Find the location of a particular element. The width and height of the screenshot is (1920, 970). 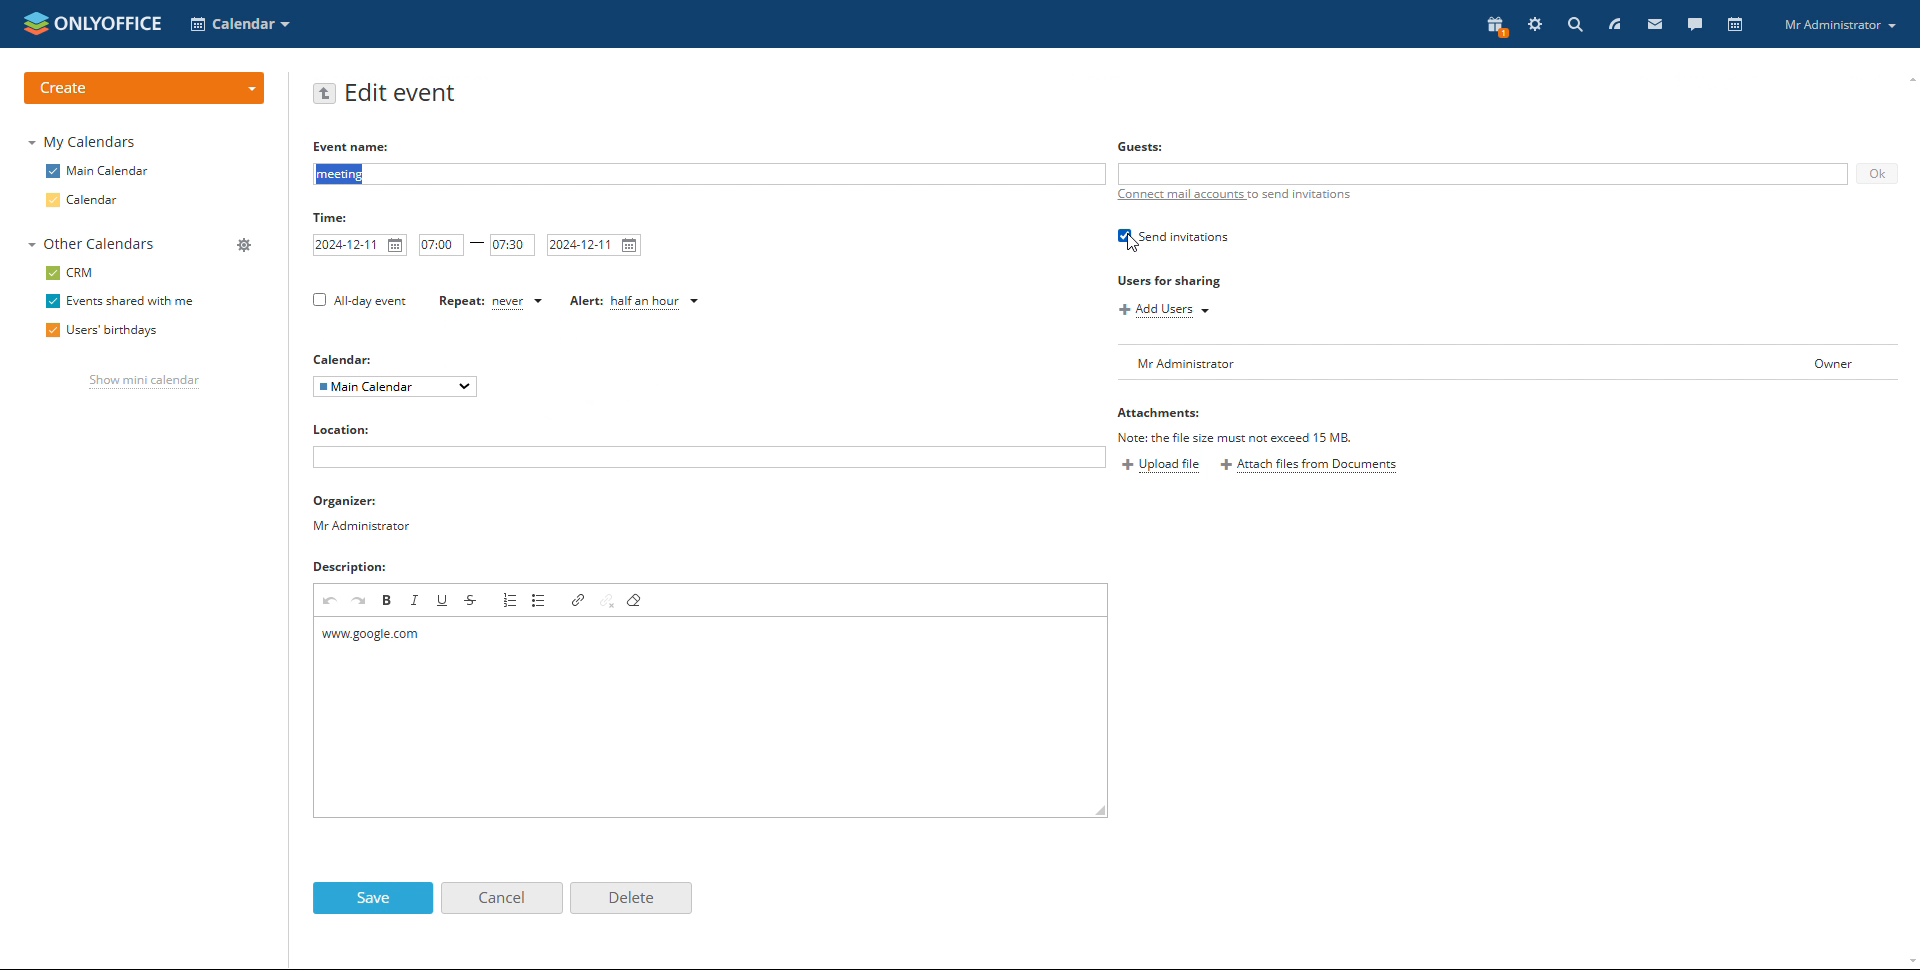

scroll down is located at coordinates (1908, 963).